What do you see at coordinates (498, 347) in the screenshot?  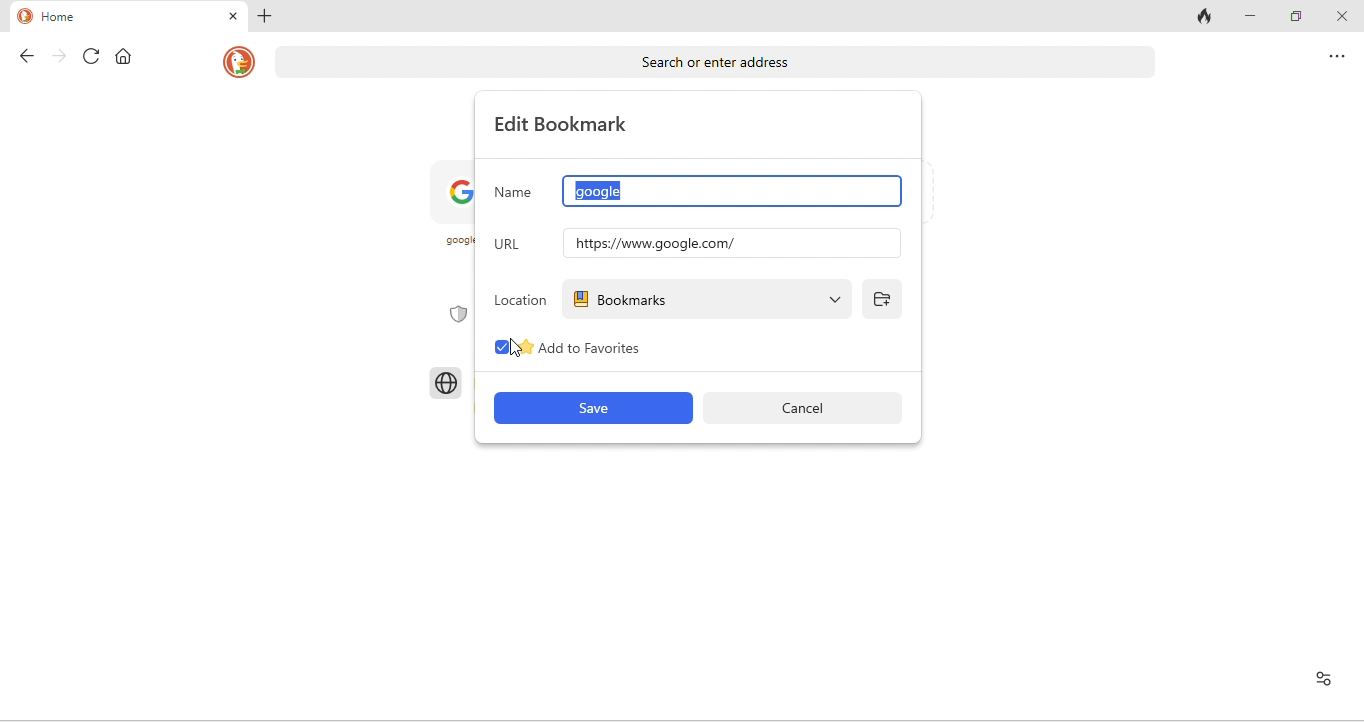 I see `checkbox` at bounding box center [498, 347].